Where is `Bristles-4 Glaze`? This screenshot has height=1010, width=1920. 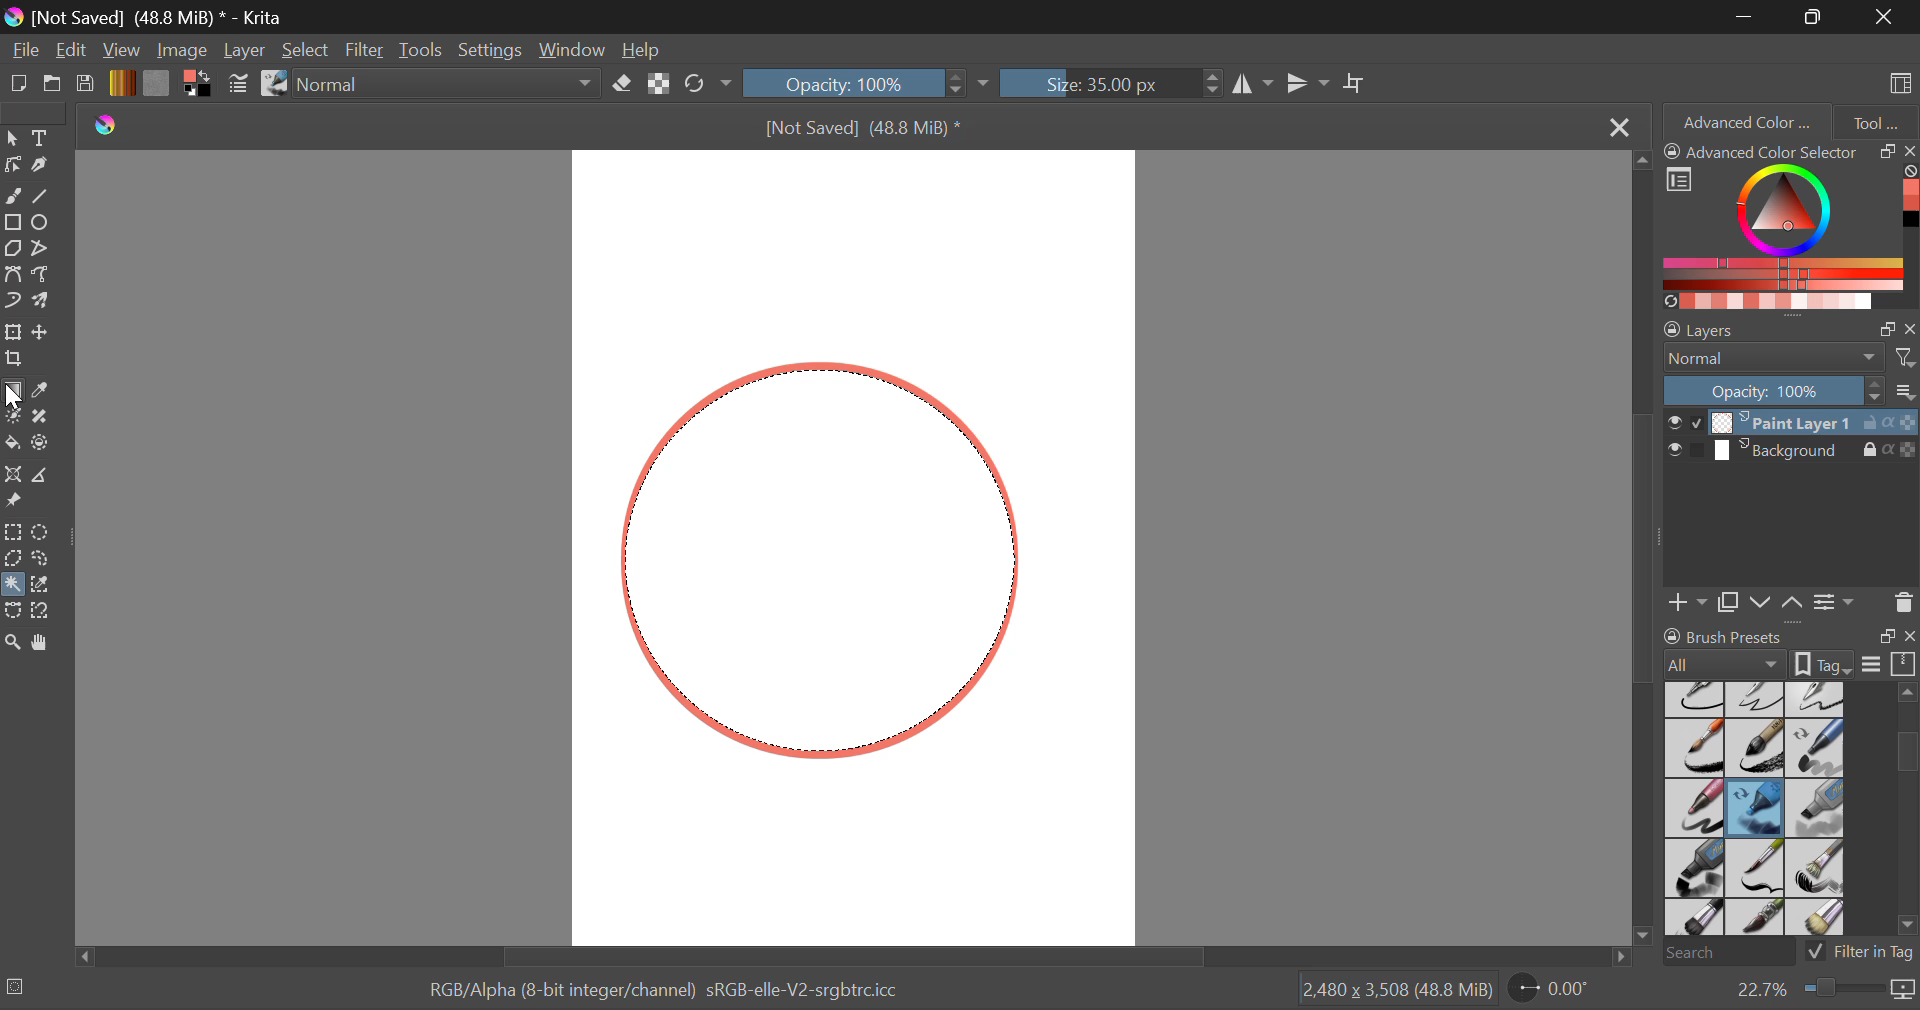 Bristles-4 Glaze is located at coordinates (1758, 919).